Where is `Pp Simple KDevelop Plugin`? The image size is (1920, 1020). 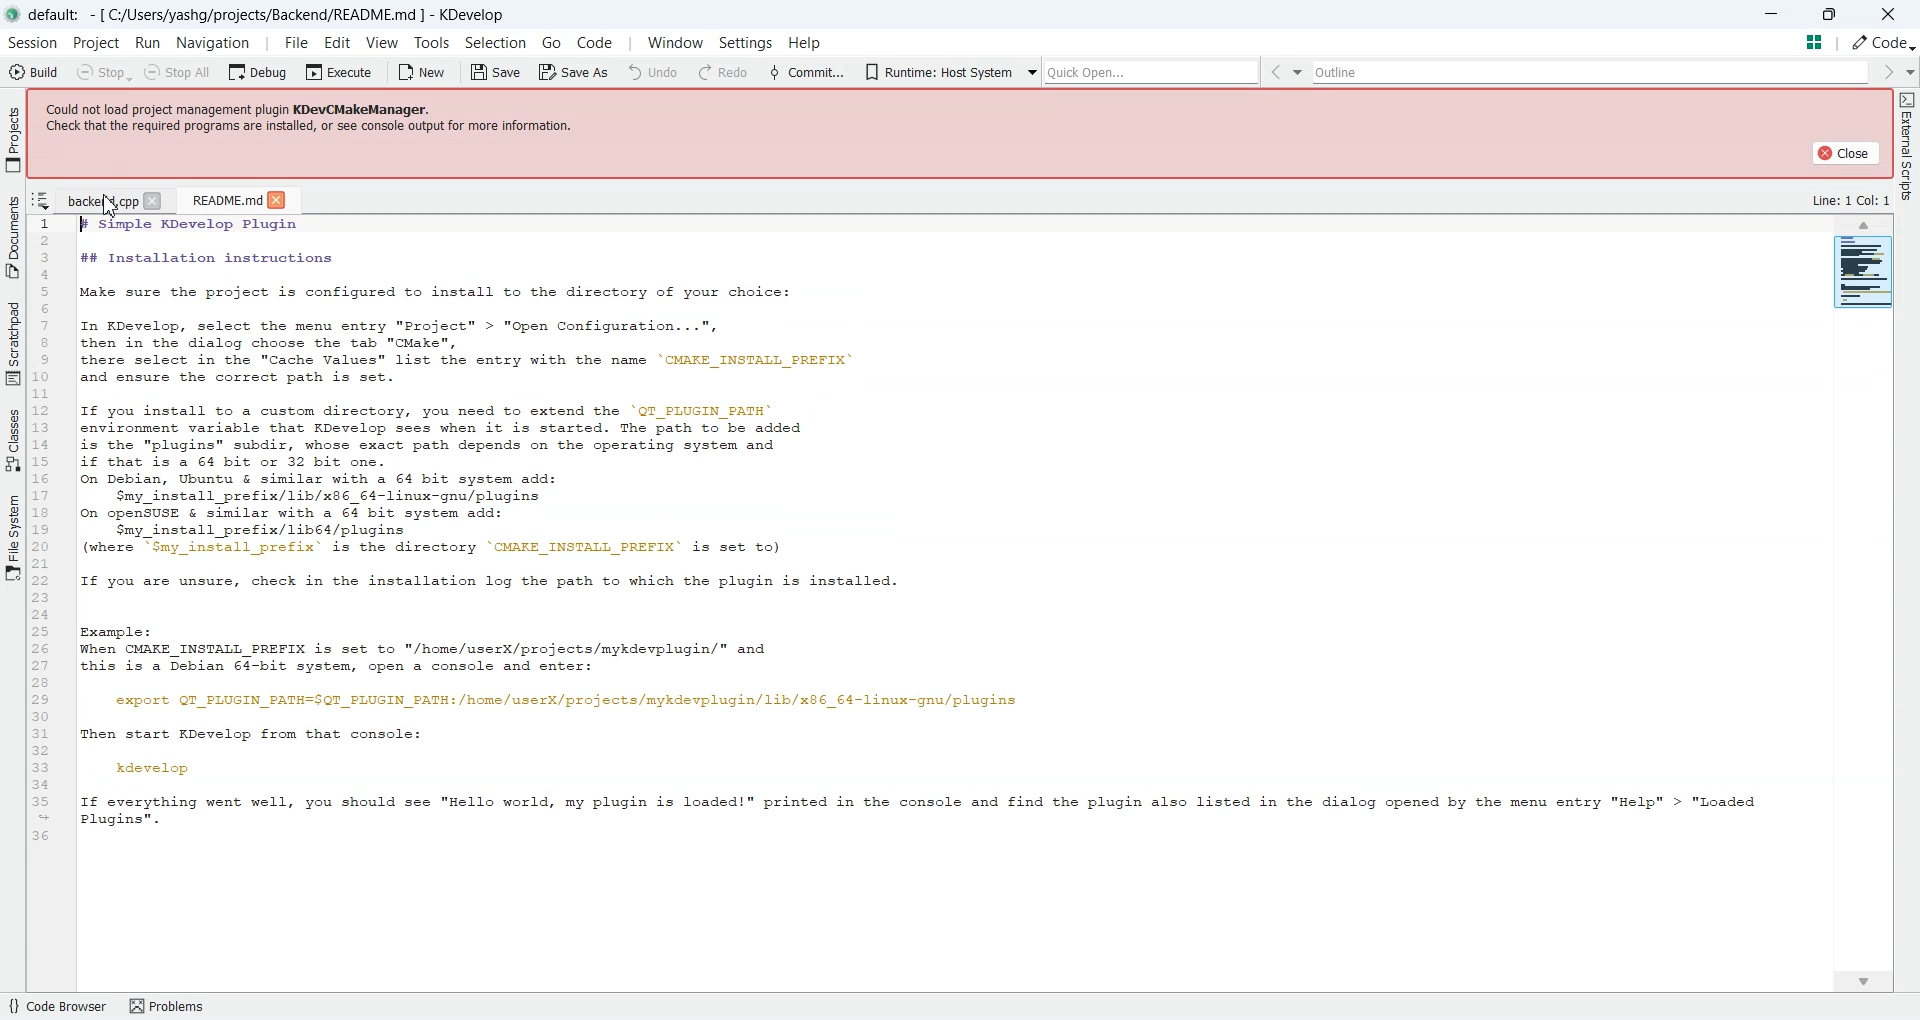
Pp Simple KDevelop Plugin is located at coordinates (262, 224).